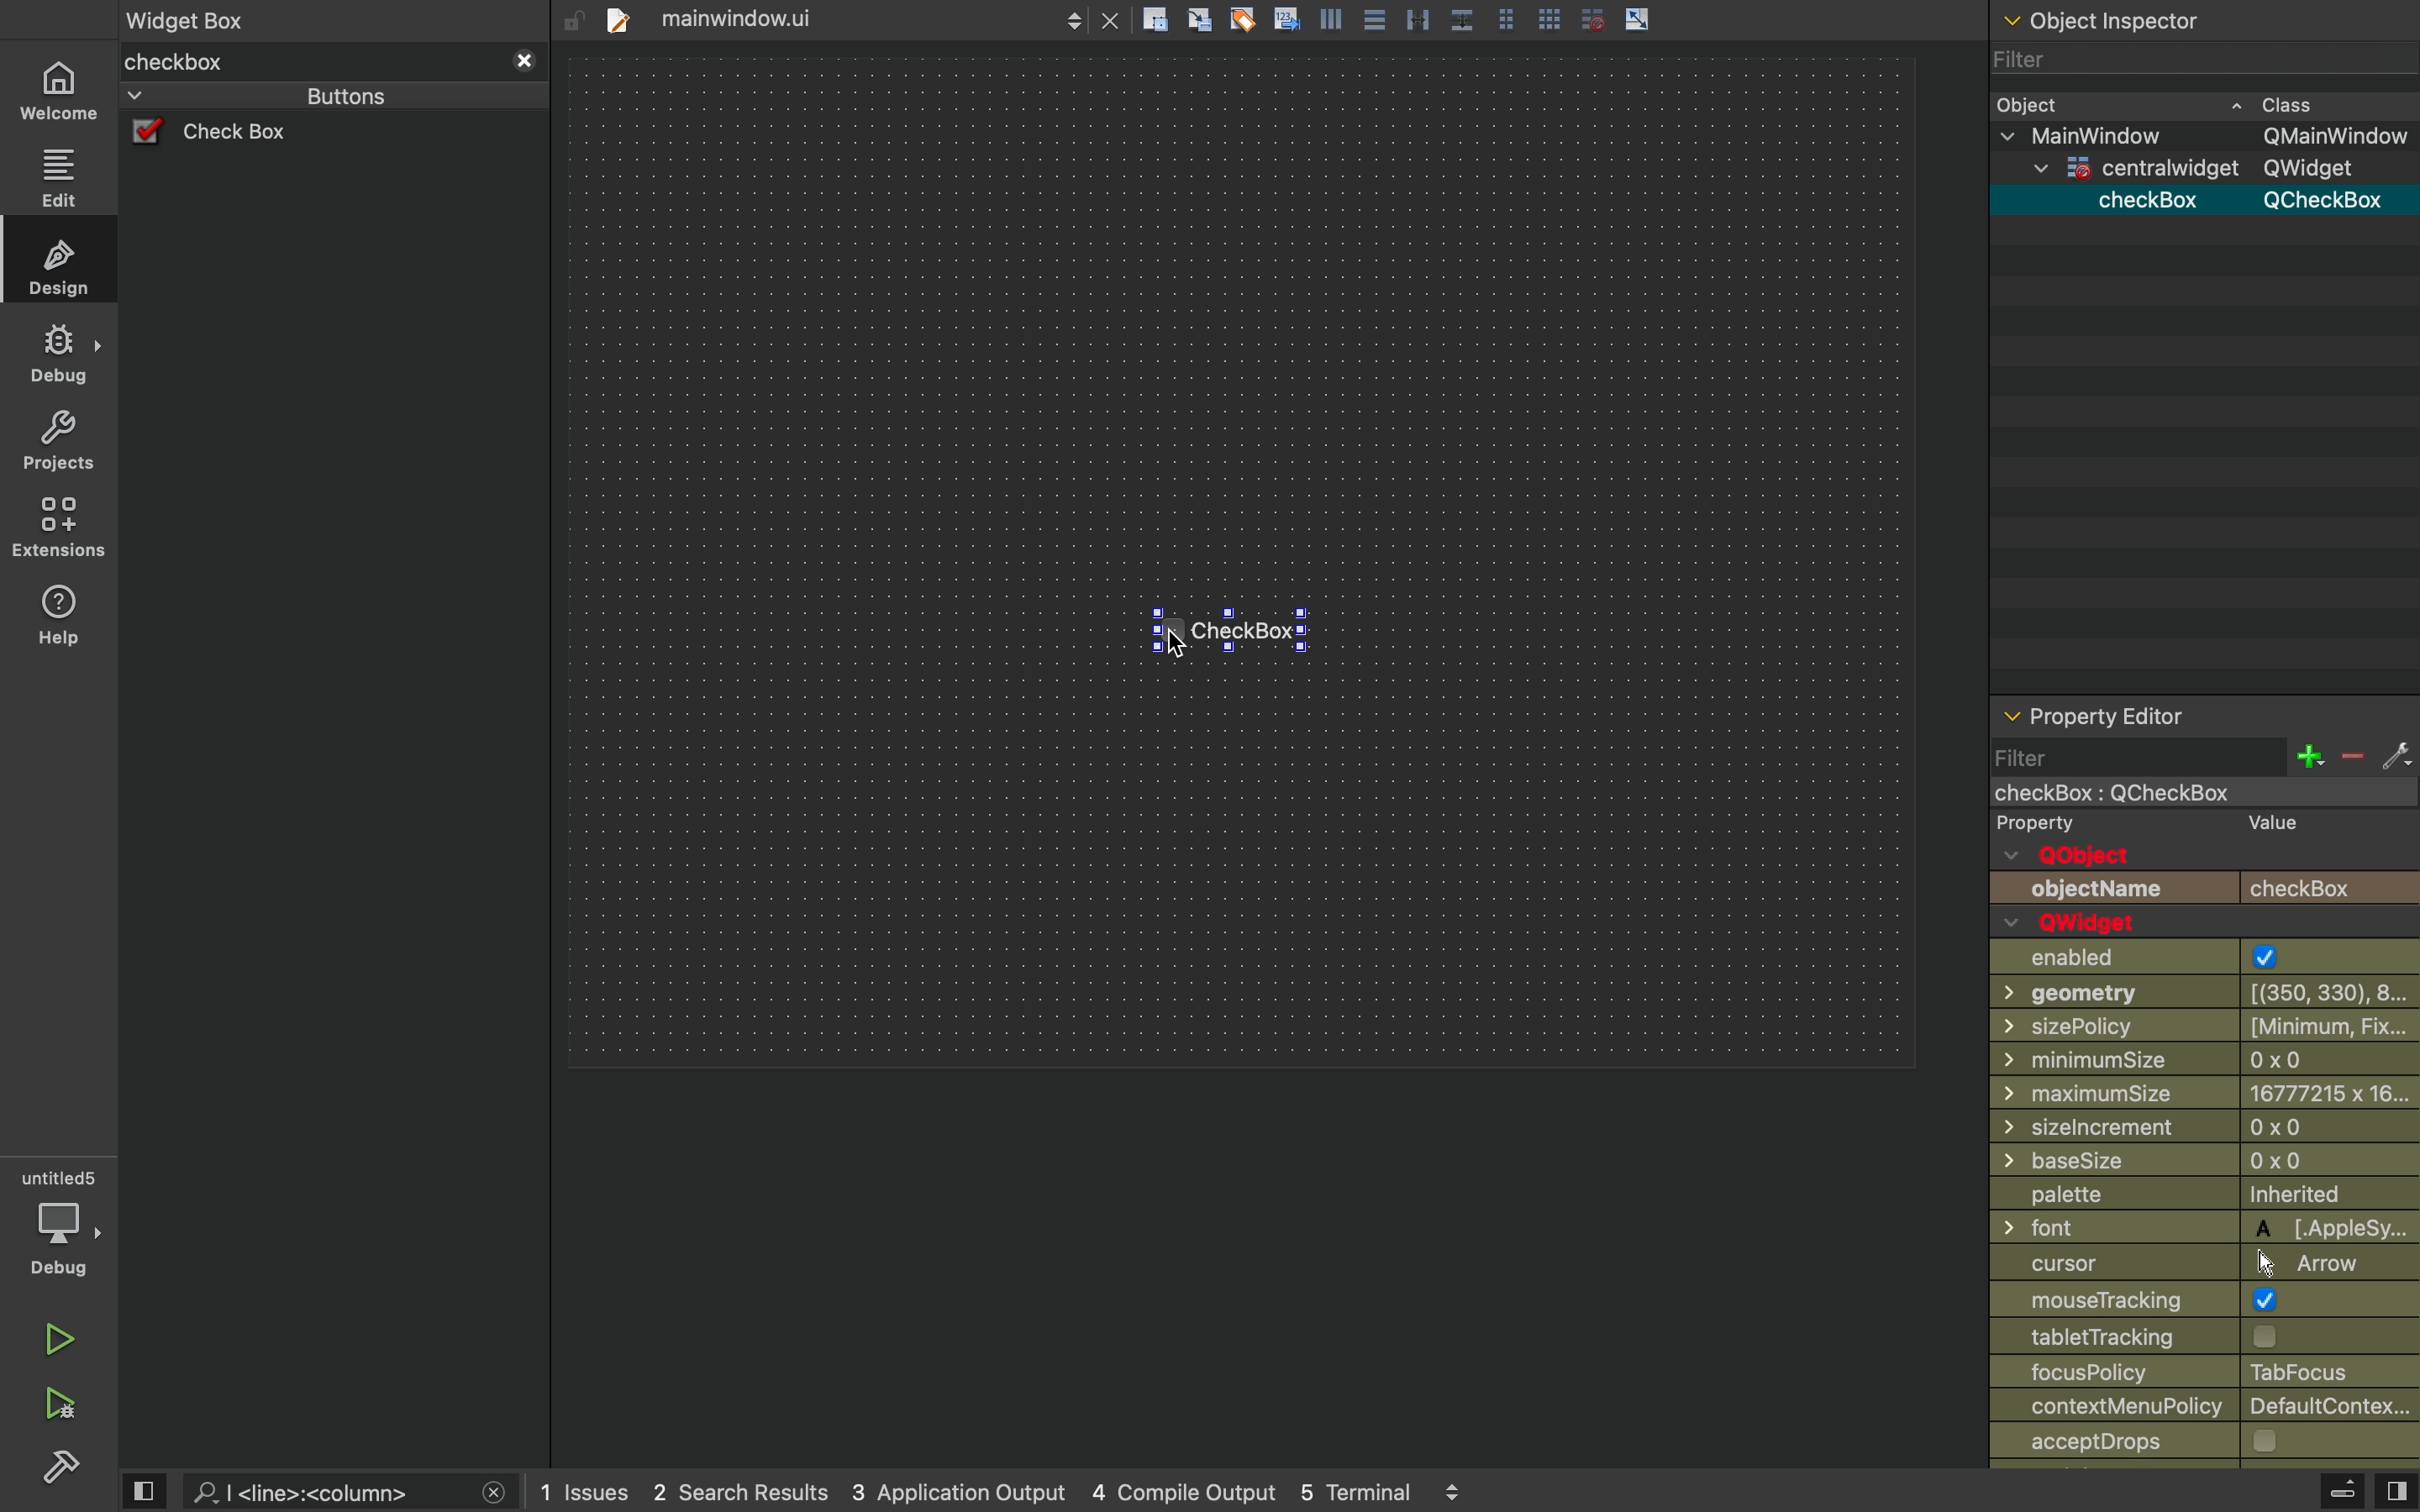 The height and width of the screenshot is (1512, 2420). What do you see at coordinates (2179, 60) in the screenshot?
I see `filter` at bounding box center [2179, 60].